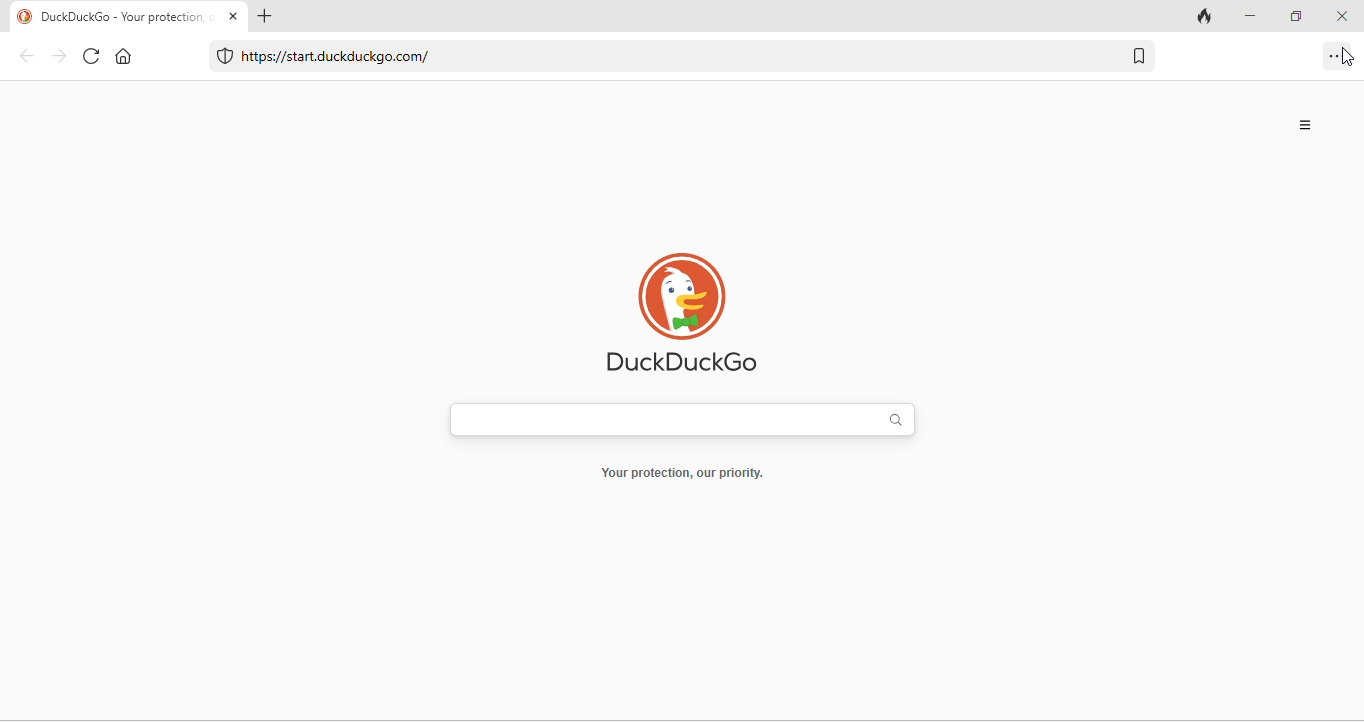 Image resolution: width=1364 pixels, height=722 pixels. Describe the element at coordinates (235, 18) in the screenshot. I see `close` at that location.